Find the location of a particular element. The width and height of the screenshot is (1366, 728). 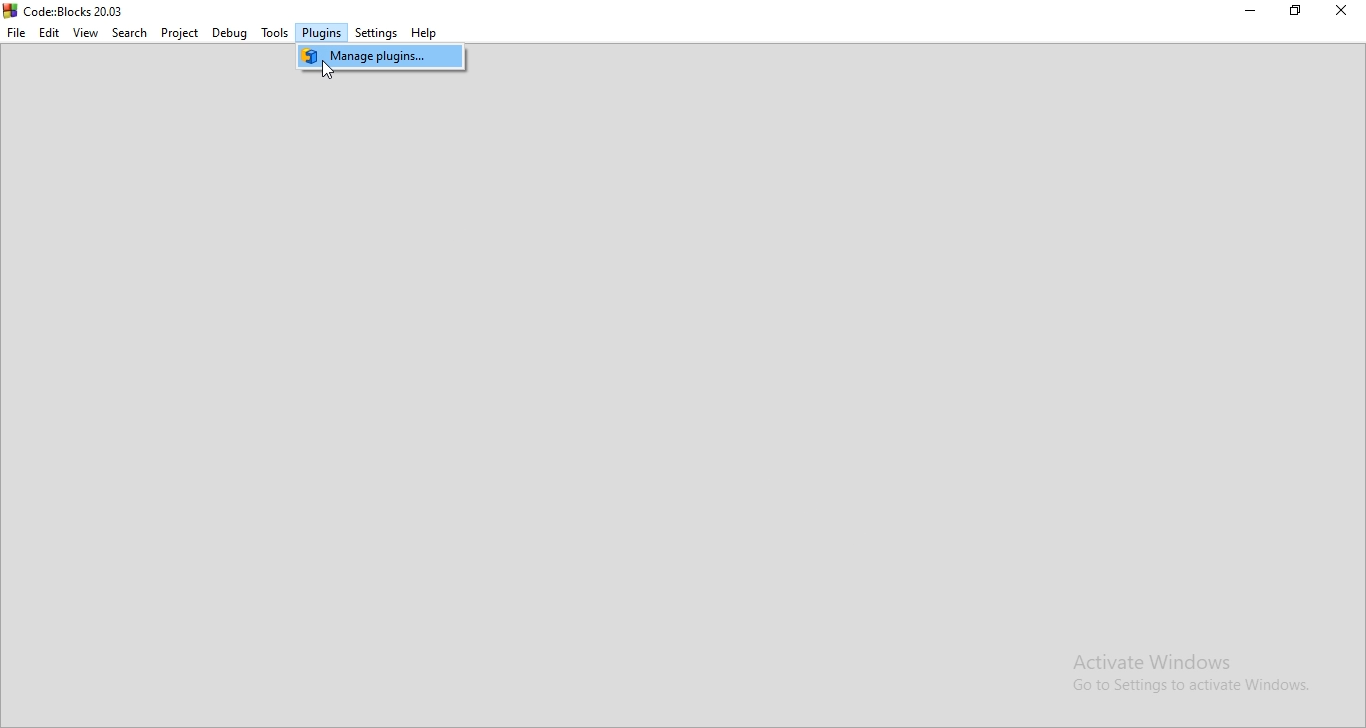

Go to Settings to activate Windows is located at coordinates (1182, 686).